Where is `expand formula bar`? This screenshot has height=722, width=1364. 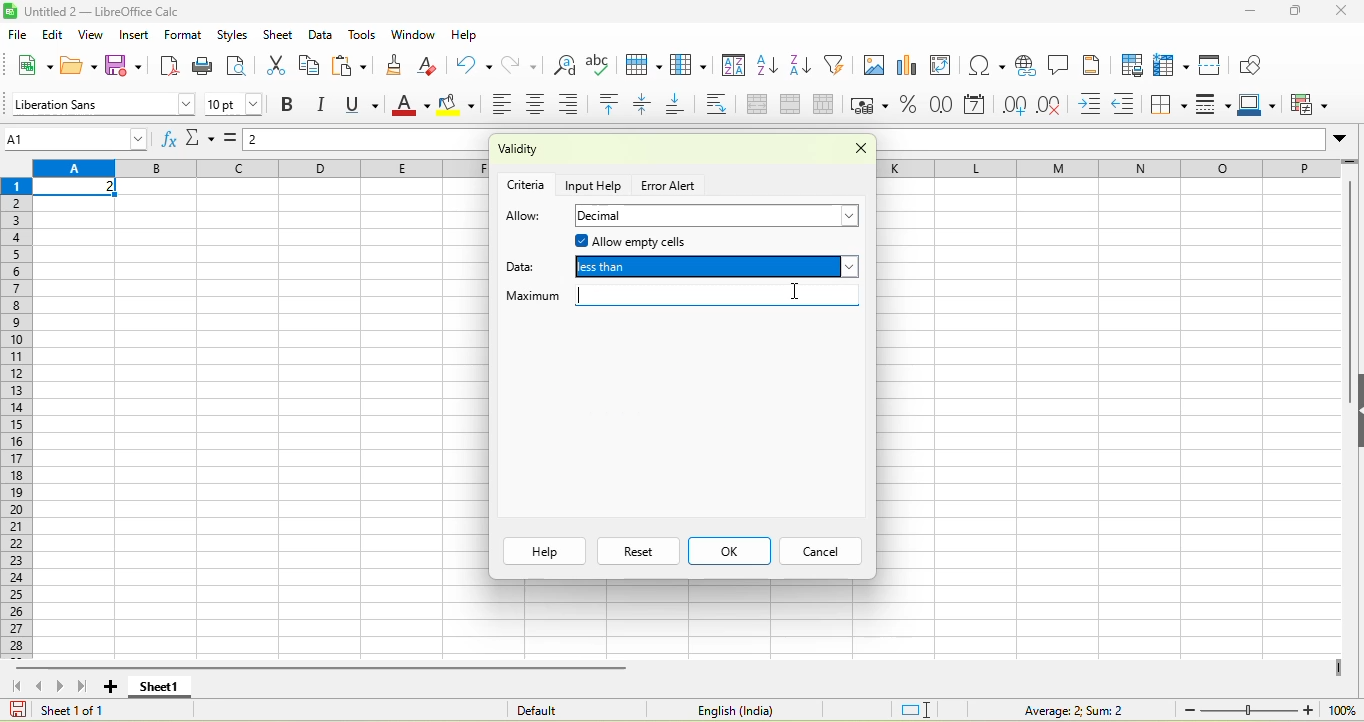
expand formula bar is located at coordinates (1345, 142).